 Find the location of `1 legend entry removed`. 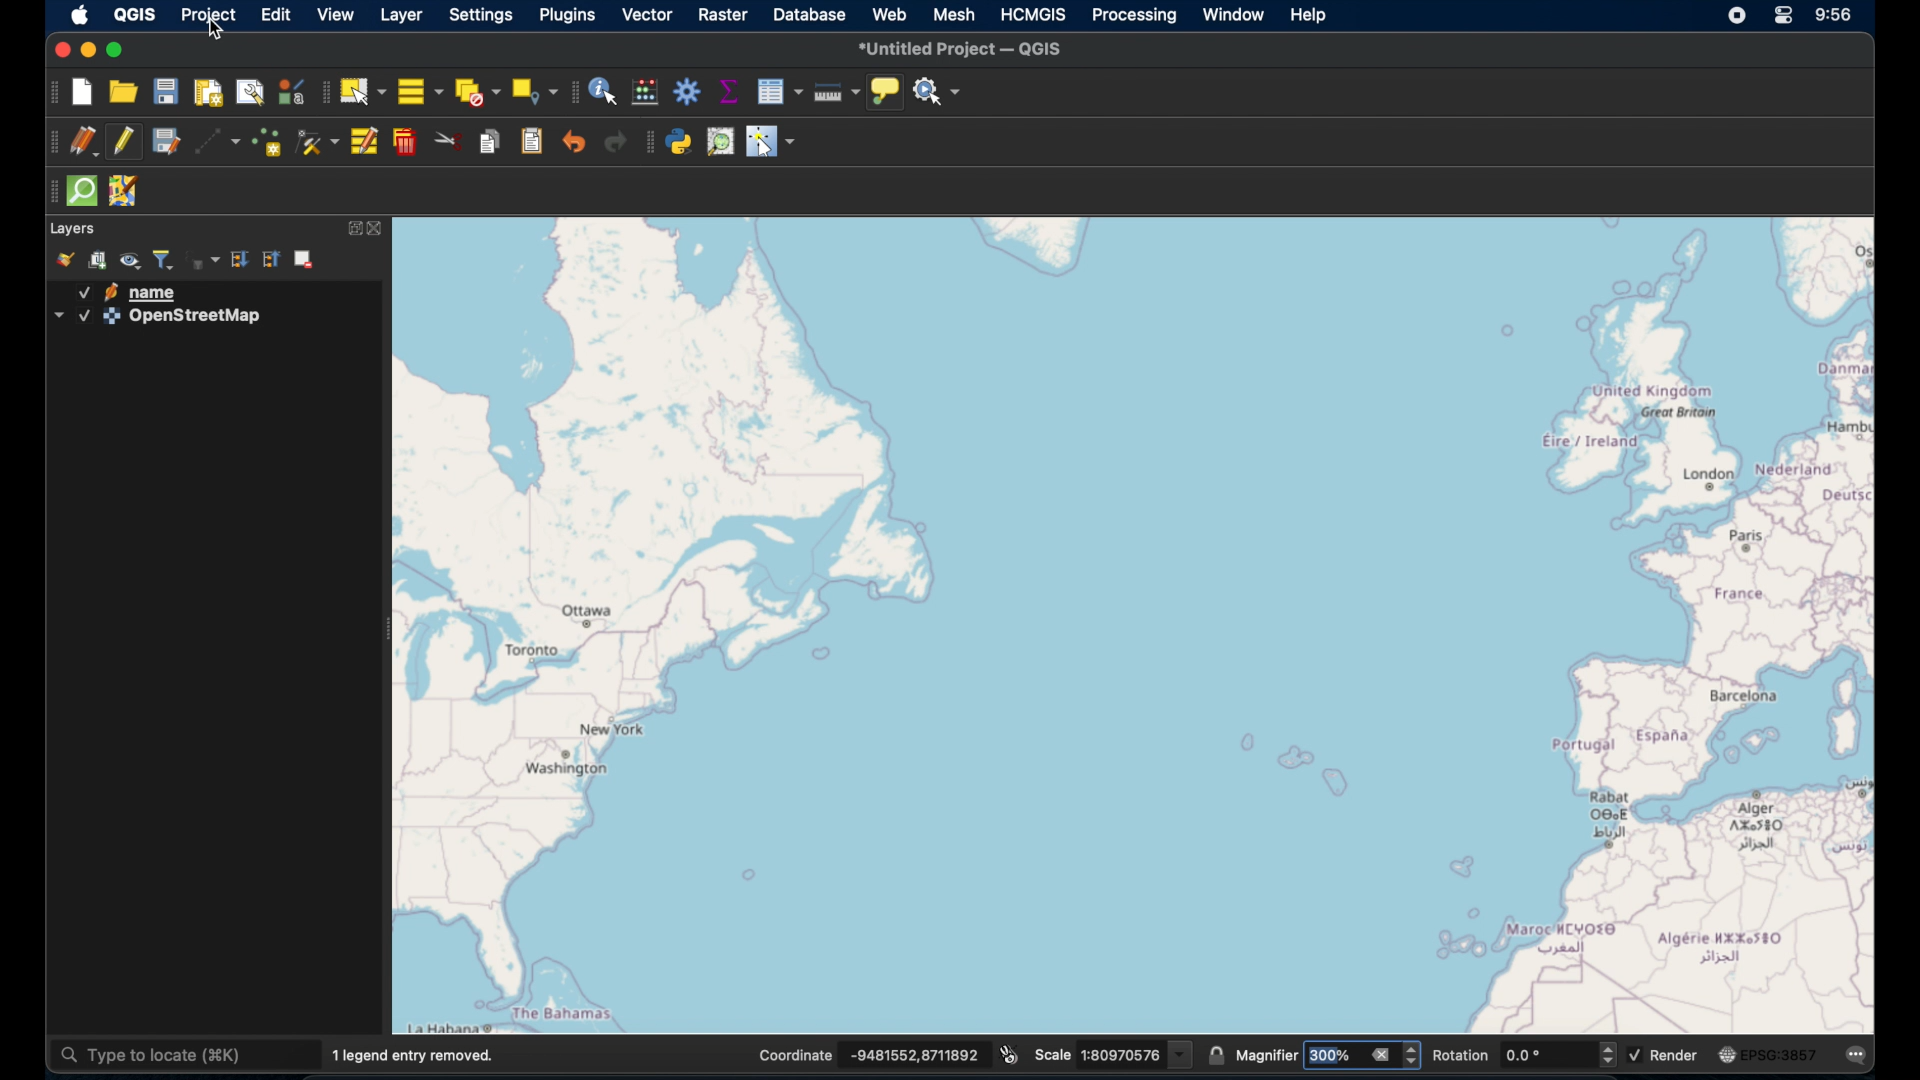

1 legend entry removed is located at coordinates (418, 1055).